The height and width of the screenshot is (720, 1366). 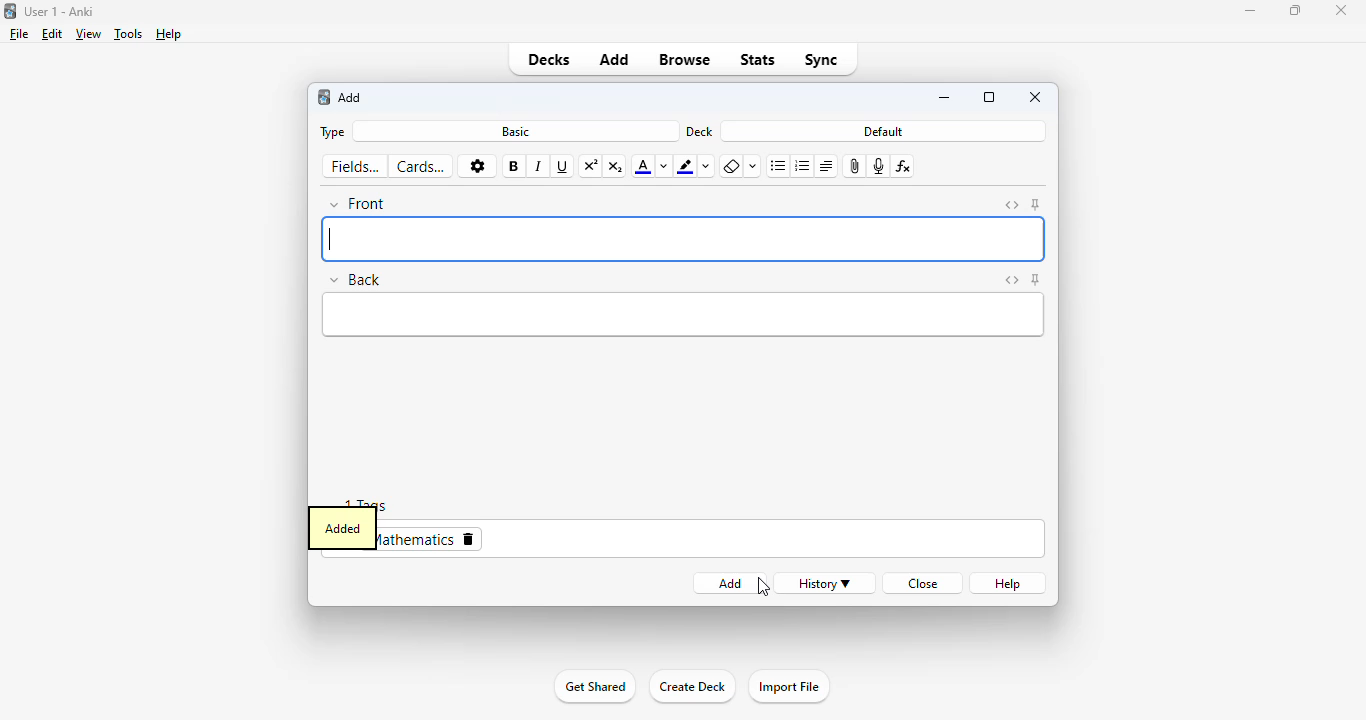 I want to click on logo, so click(x=323, y=97).